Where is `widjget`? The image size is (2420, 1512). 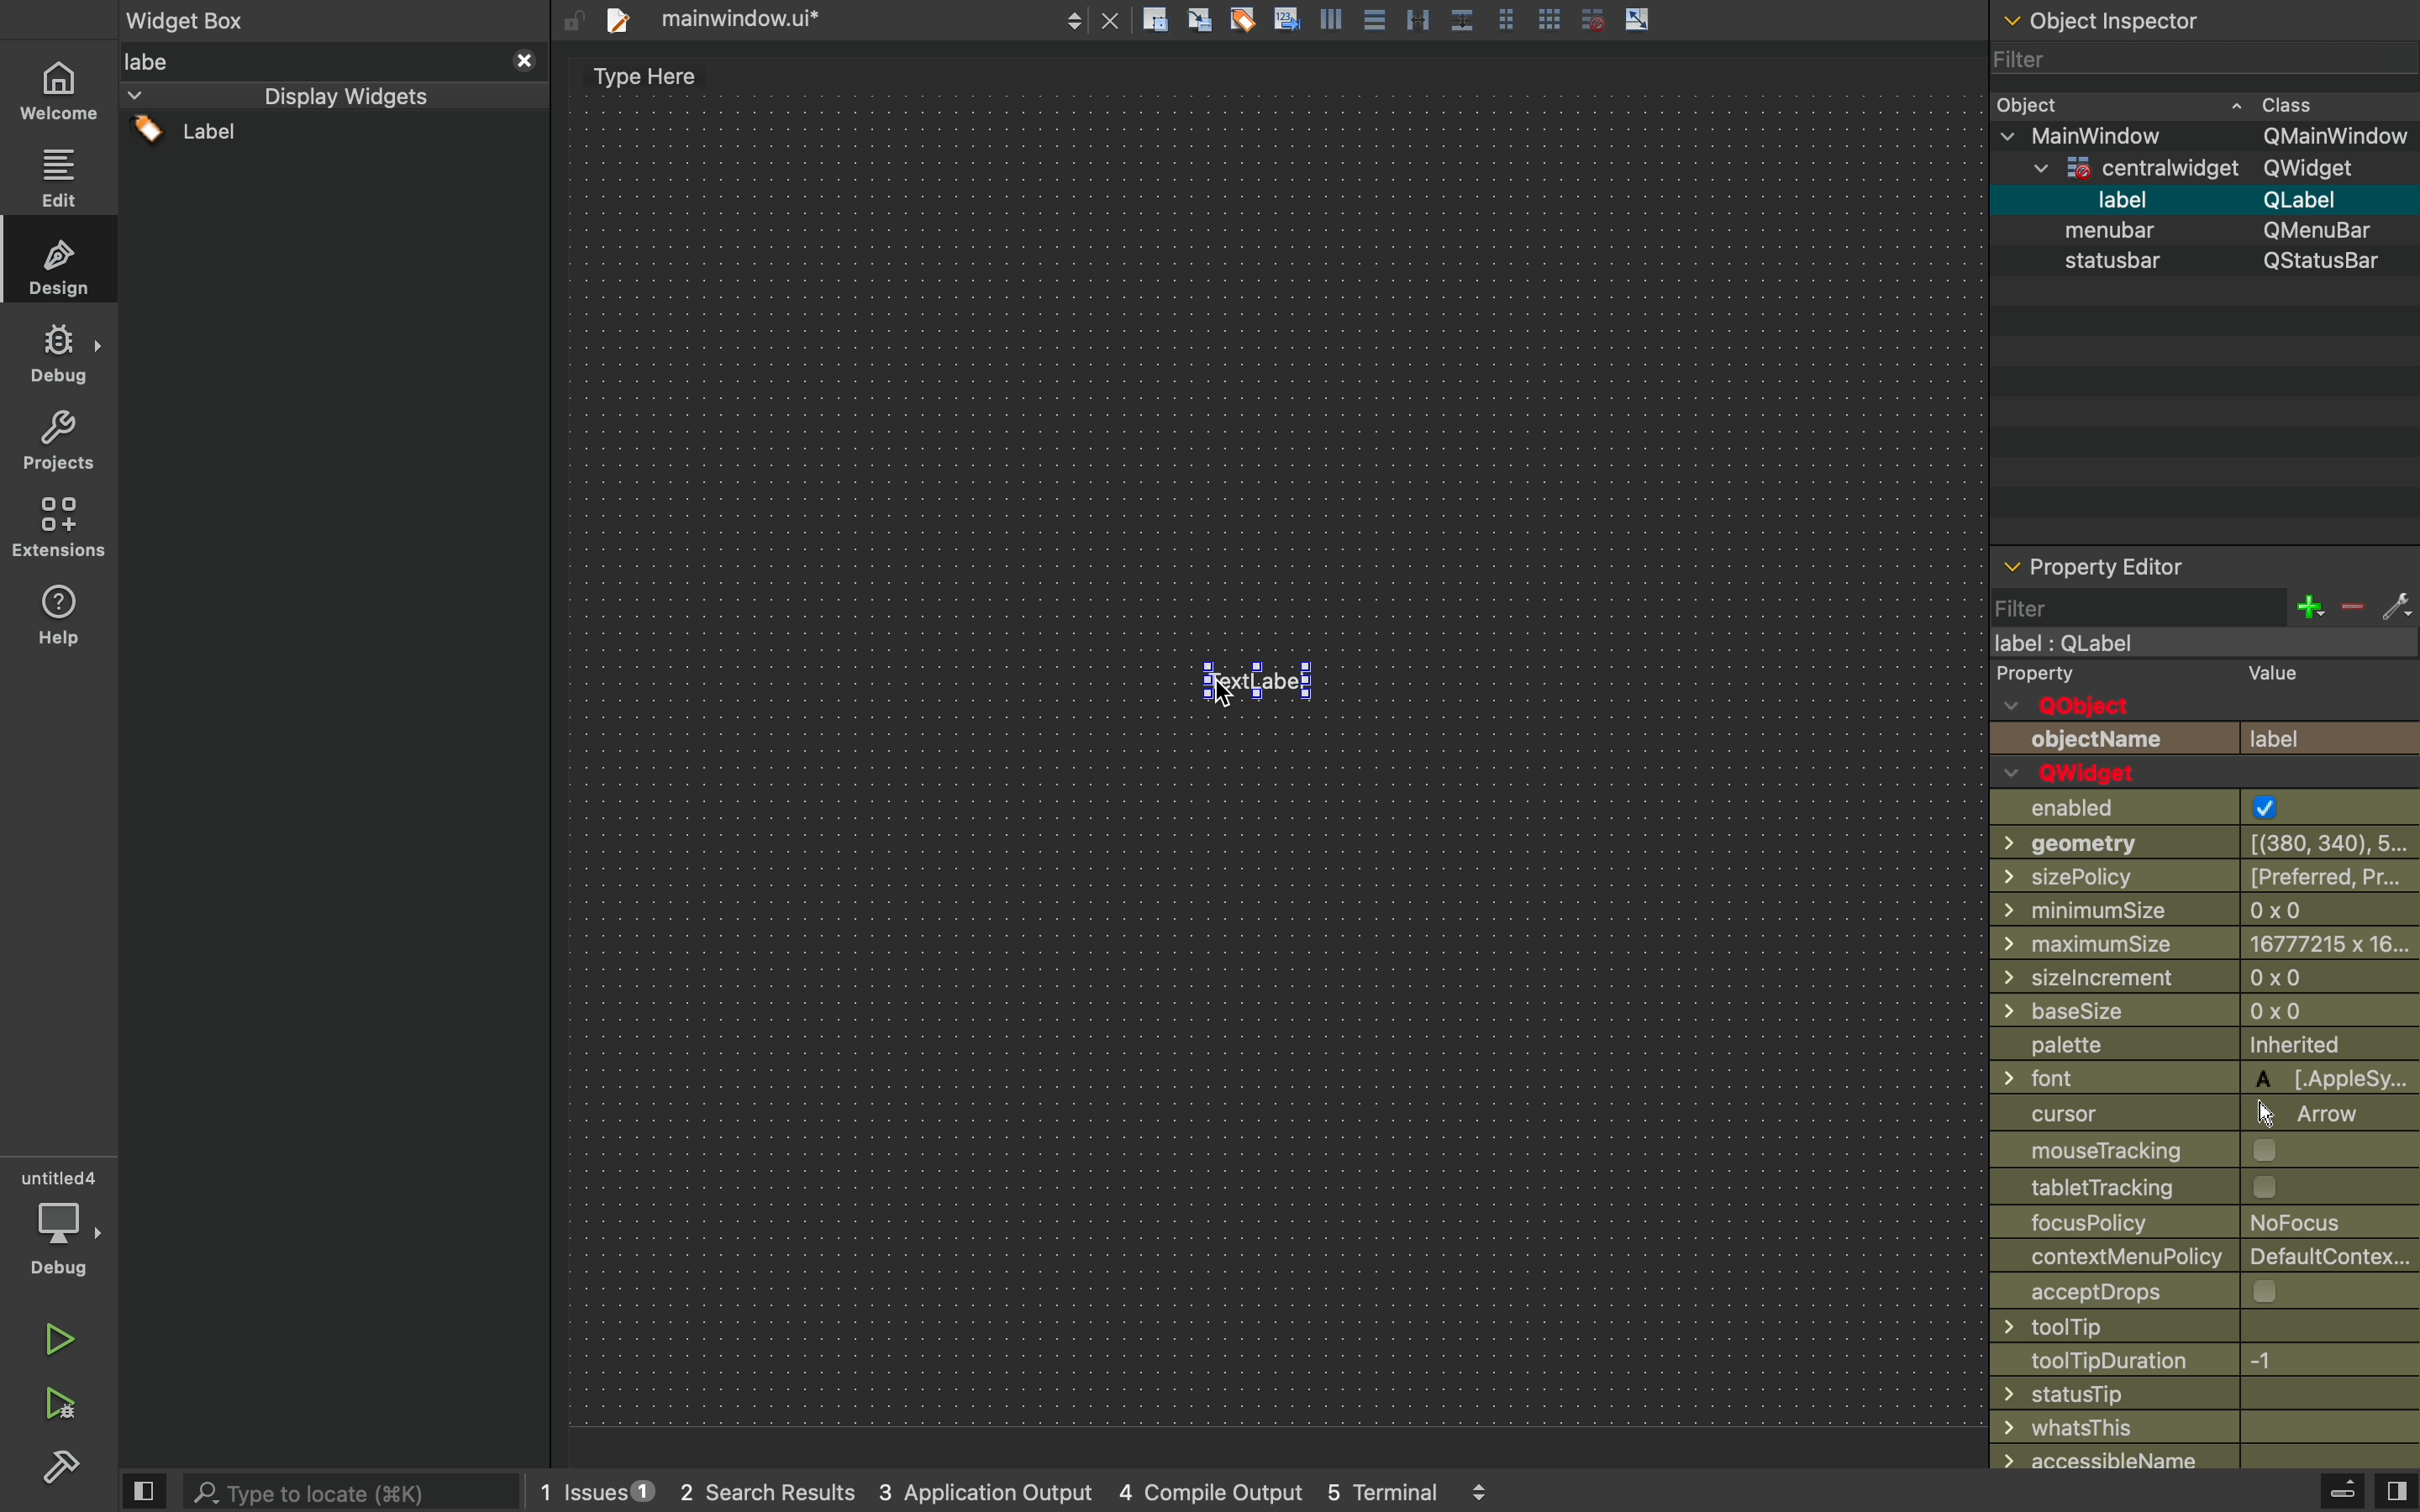
widjget is located at coordinates (2220, 167).